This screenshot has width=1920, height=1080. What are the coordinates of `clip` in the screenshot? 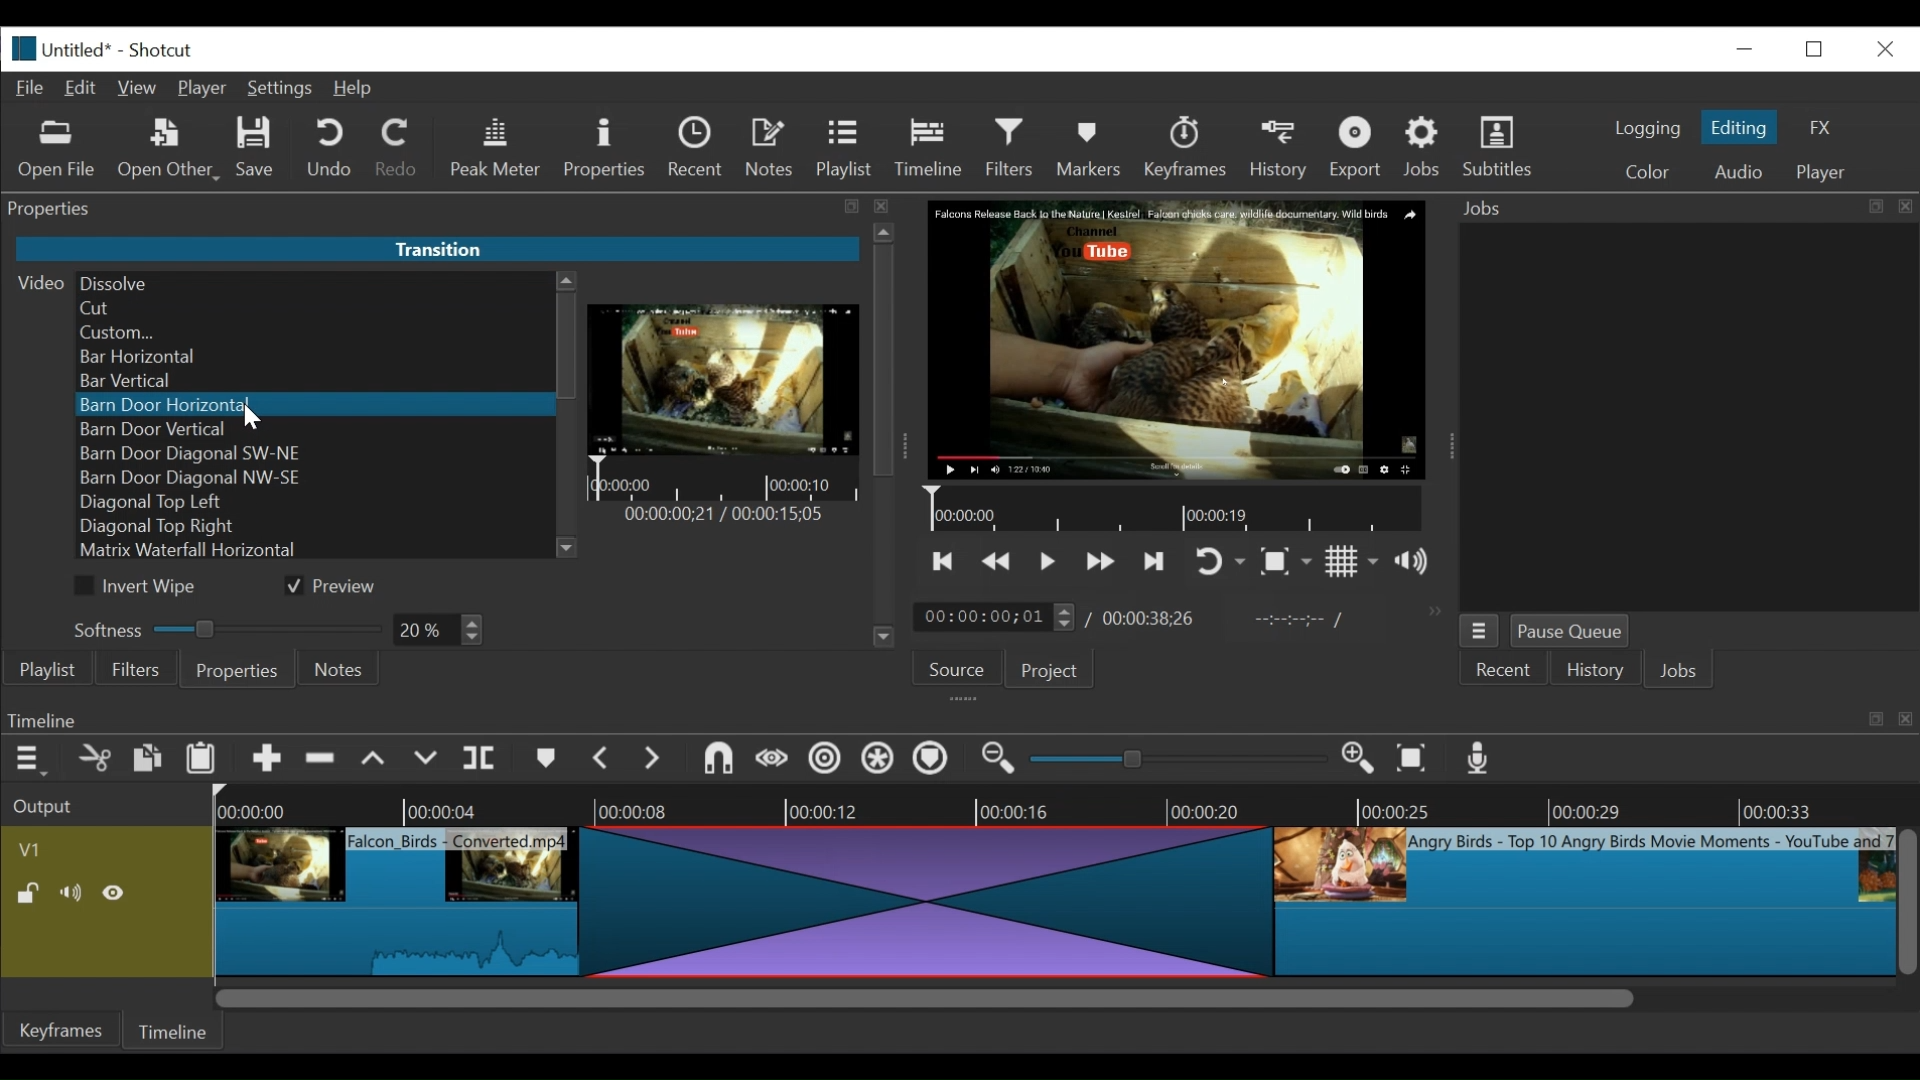 It's located at (402, 896).